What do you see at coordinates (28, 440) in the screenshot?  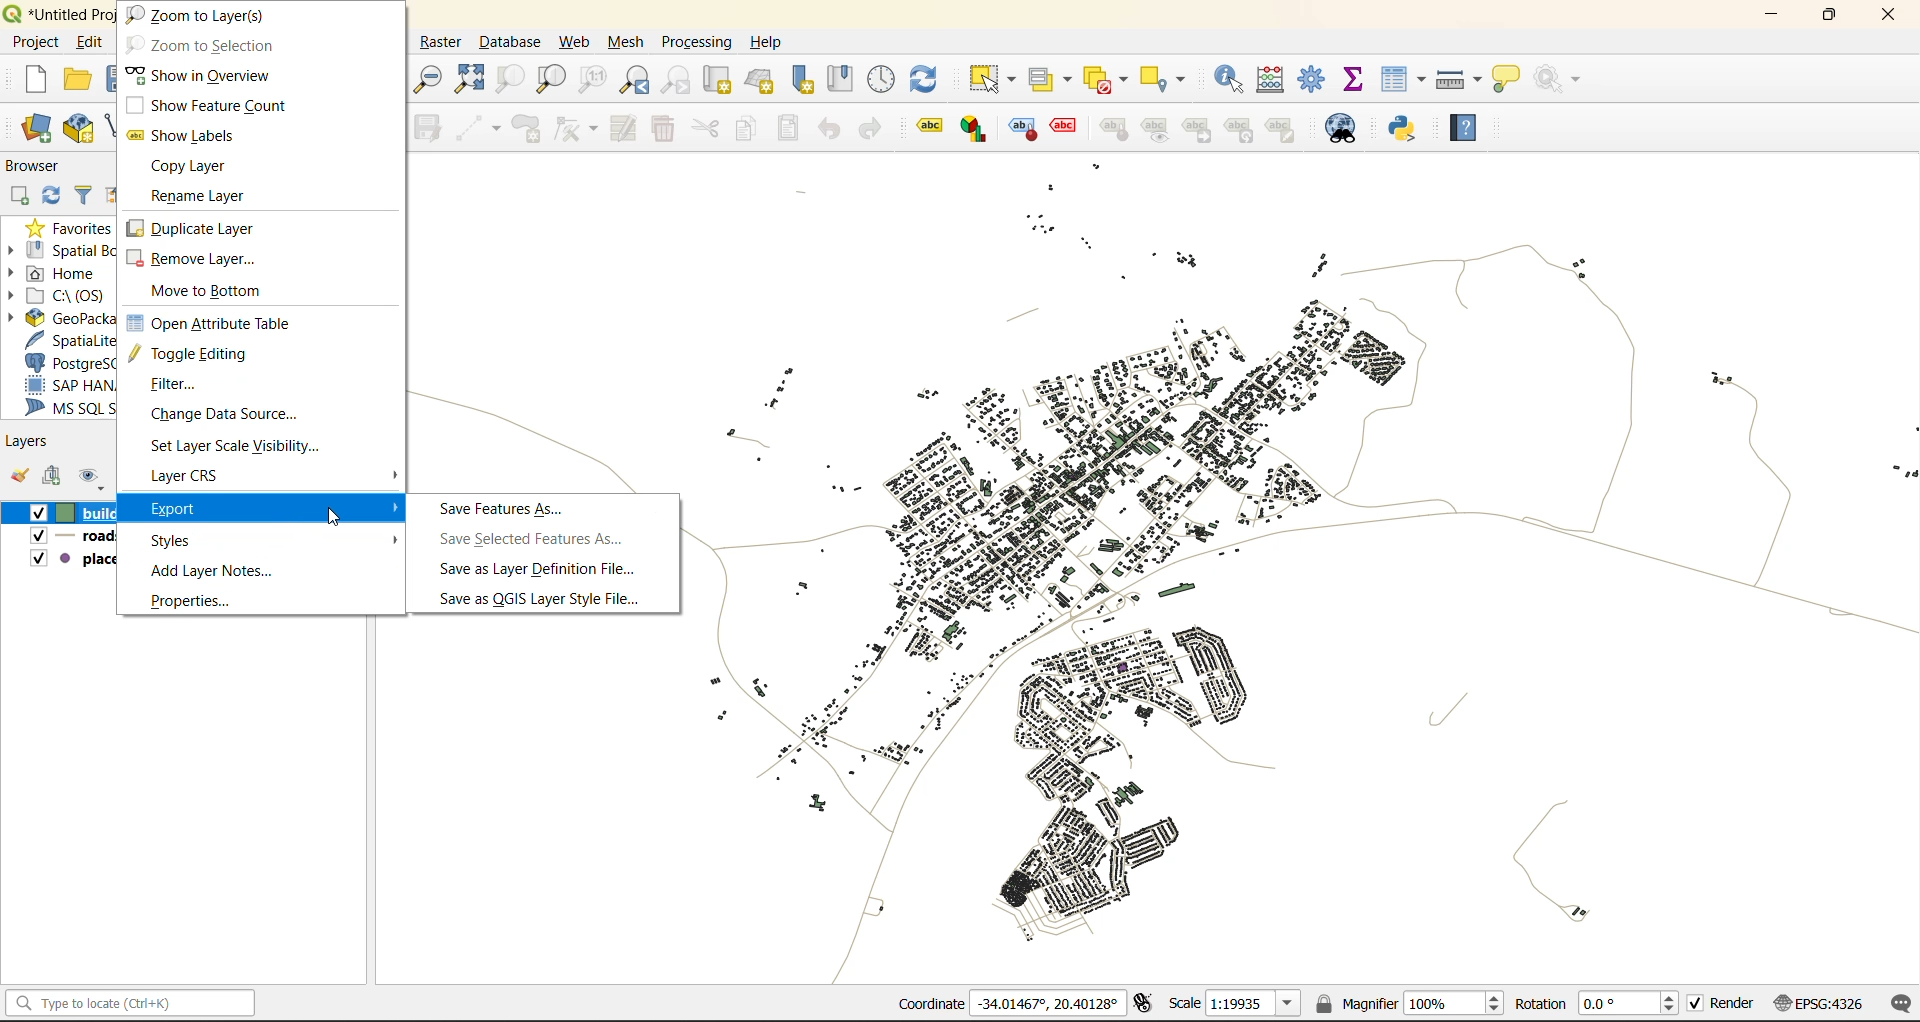 I see `layers` at bounding box center [28, 440].